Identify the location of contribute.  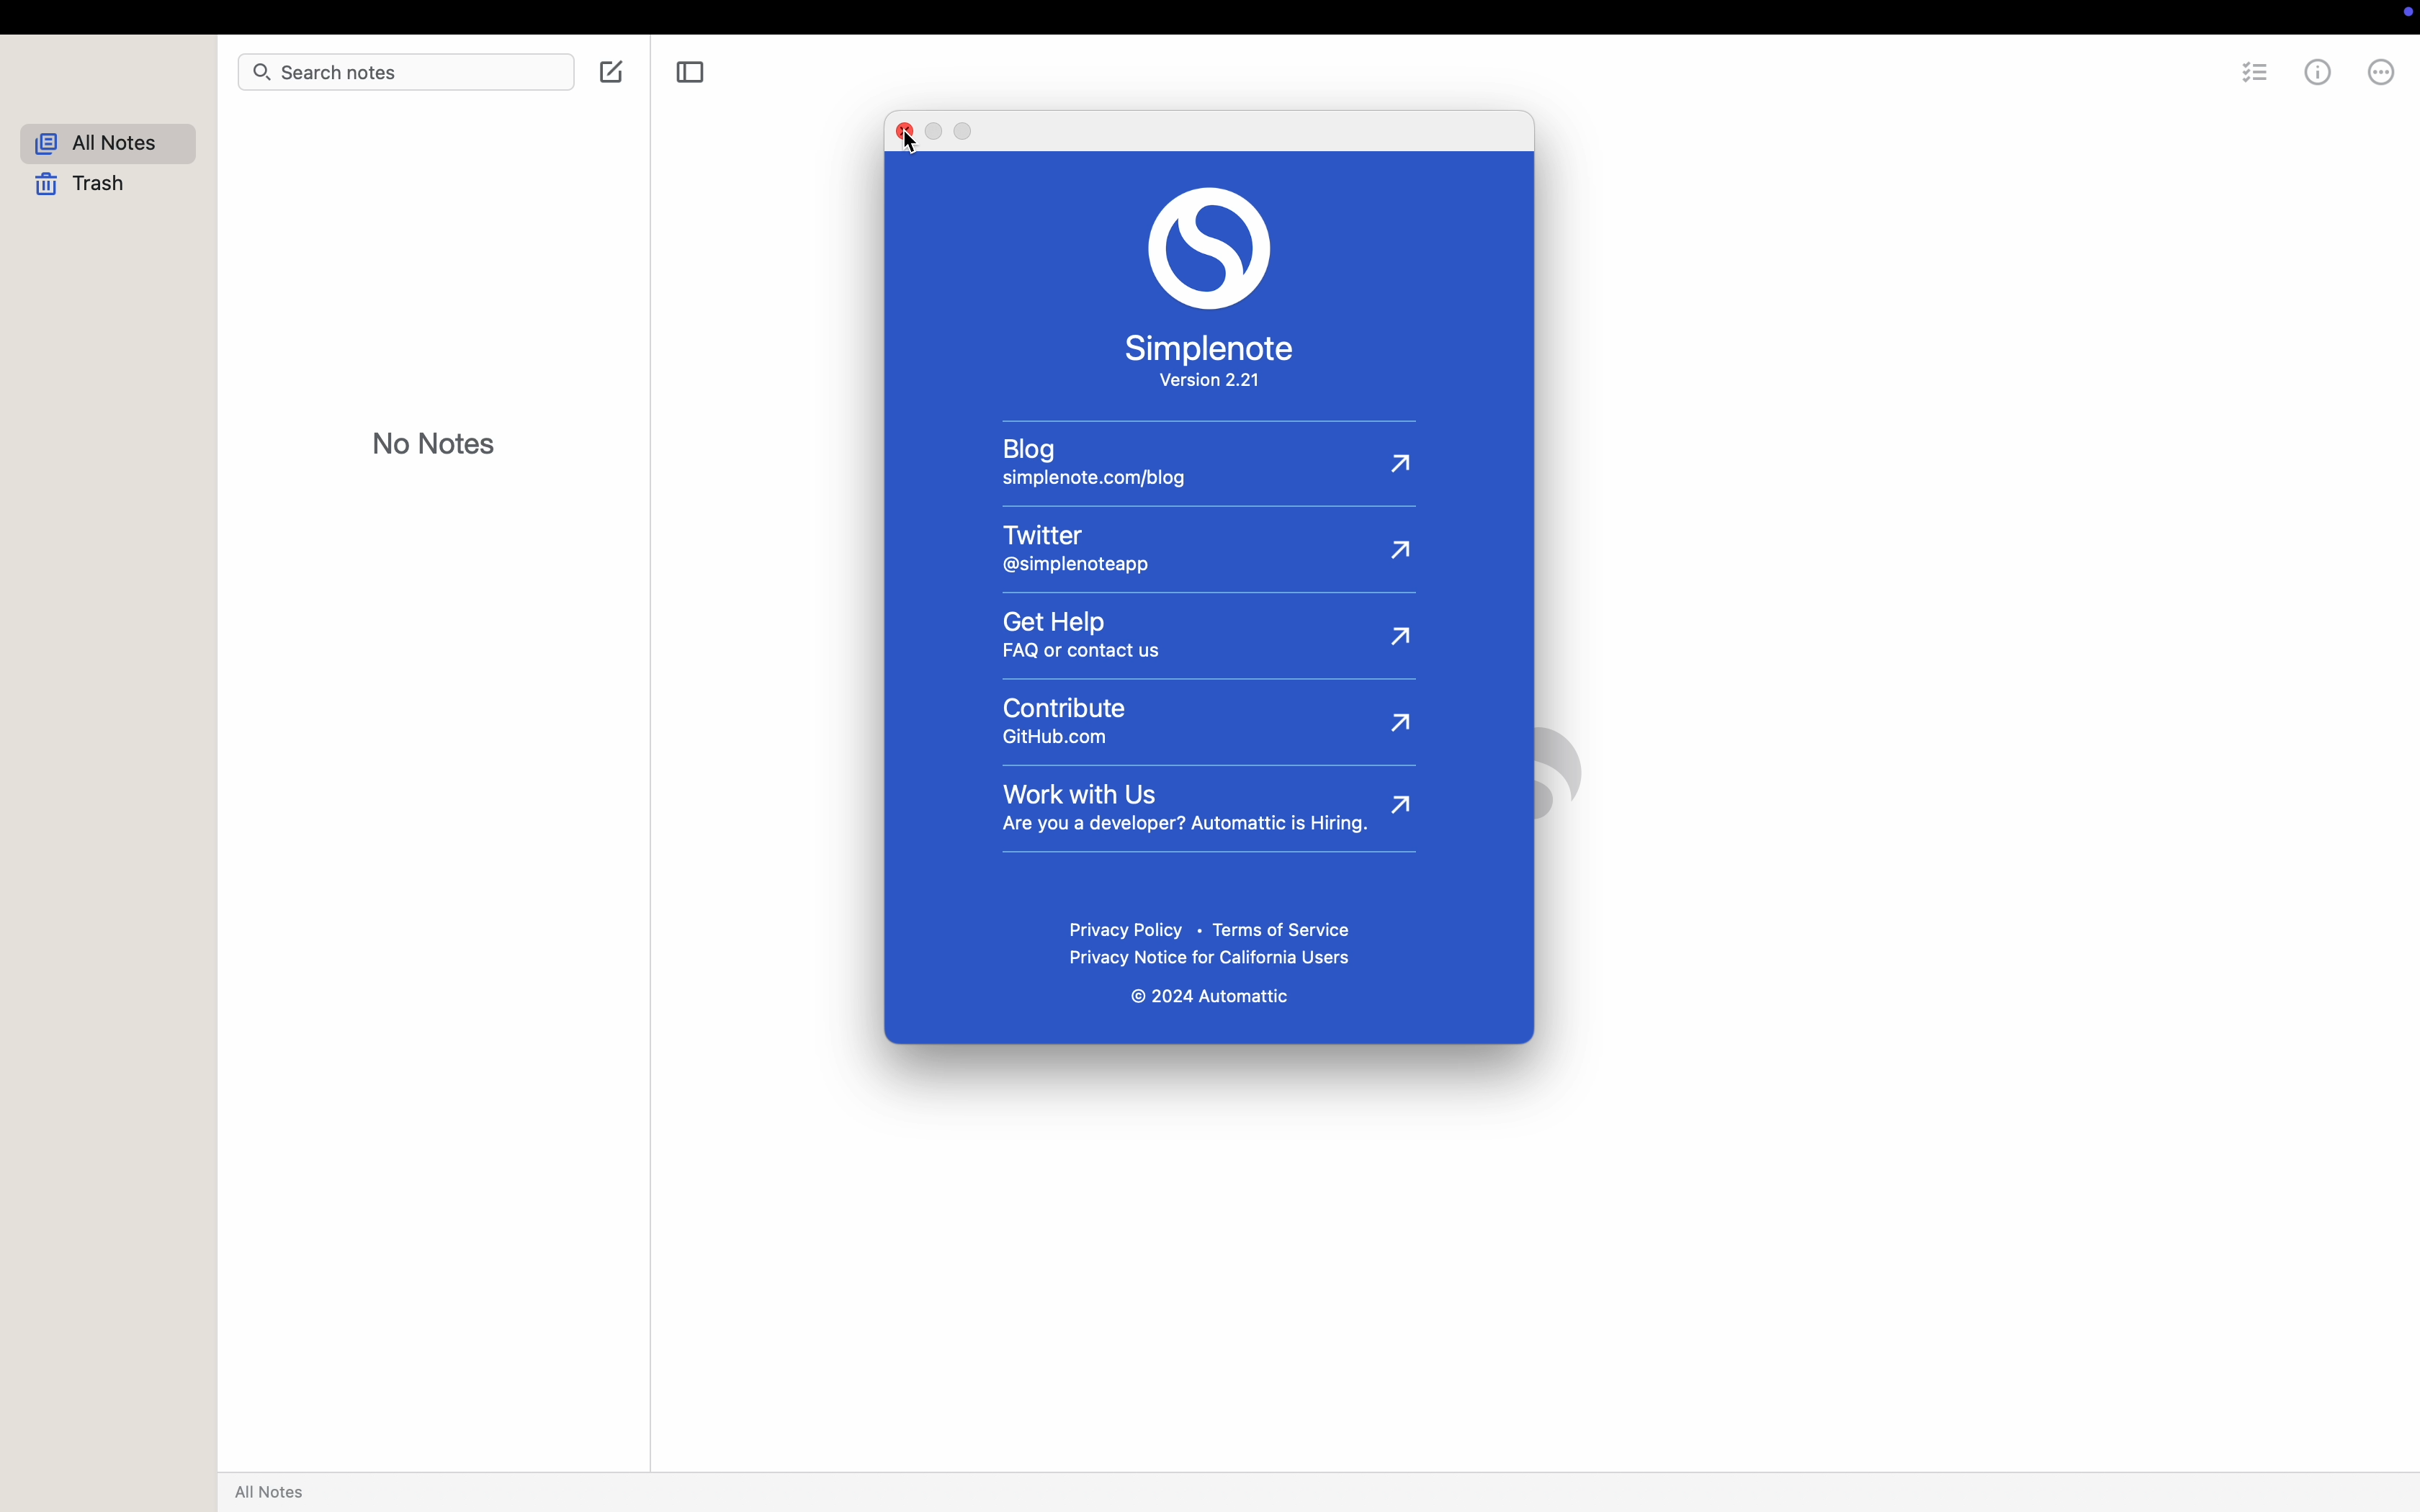
(1206, 719).